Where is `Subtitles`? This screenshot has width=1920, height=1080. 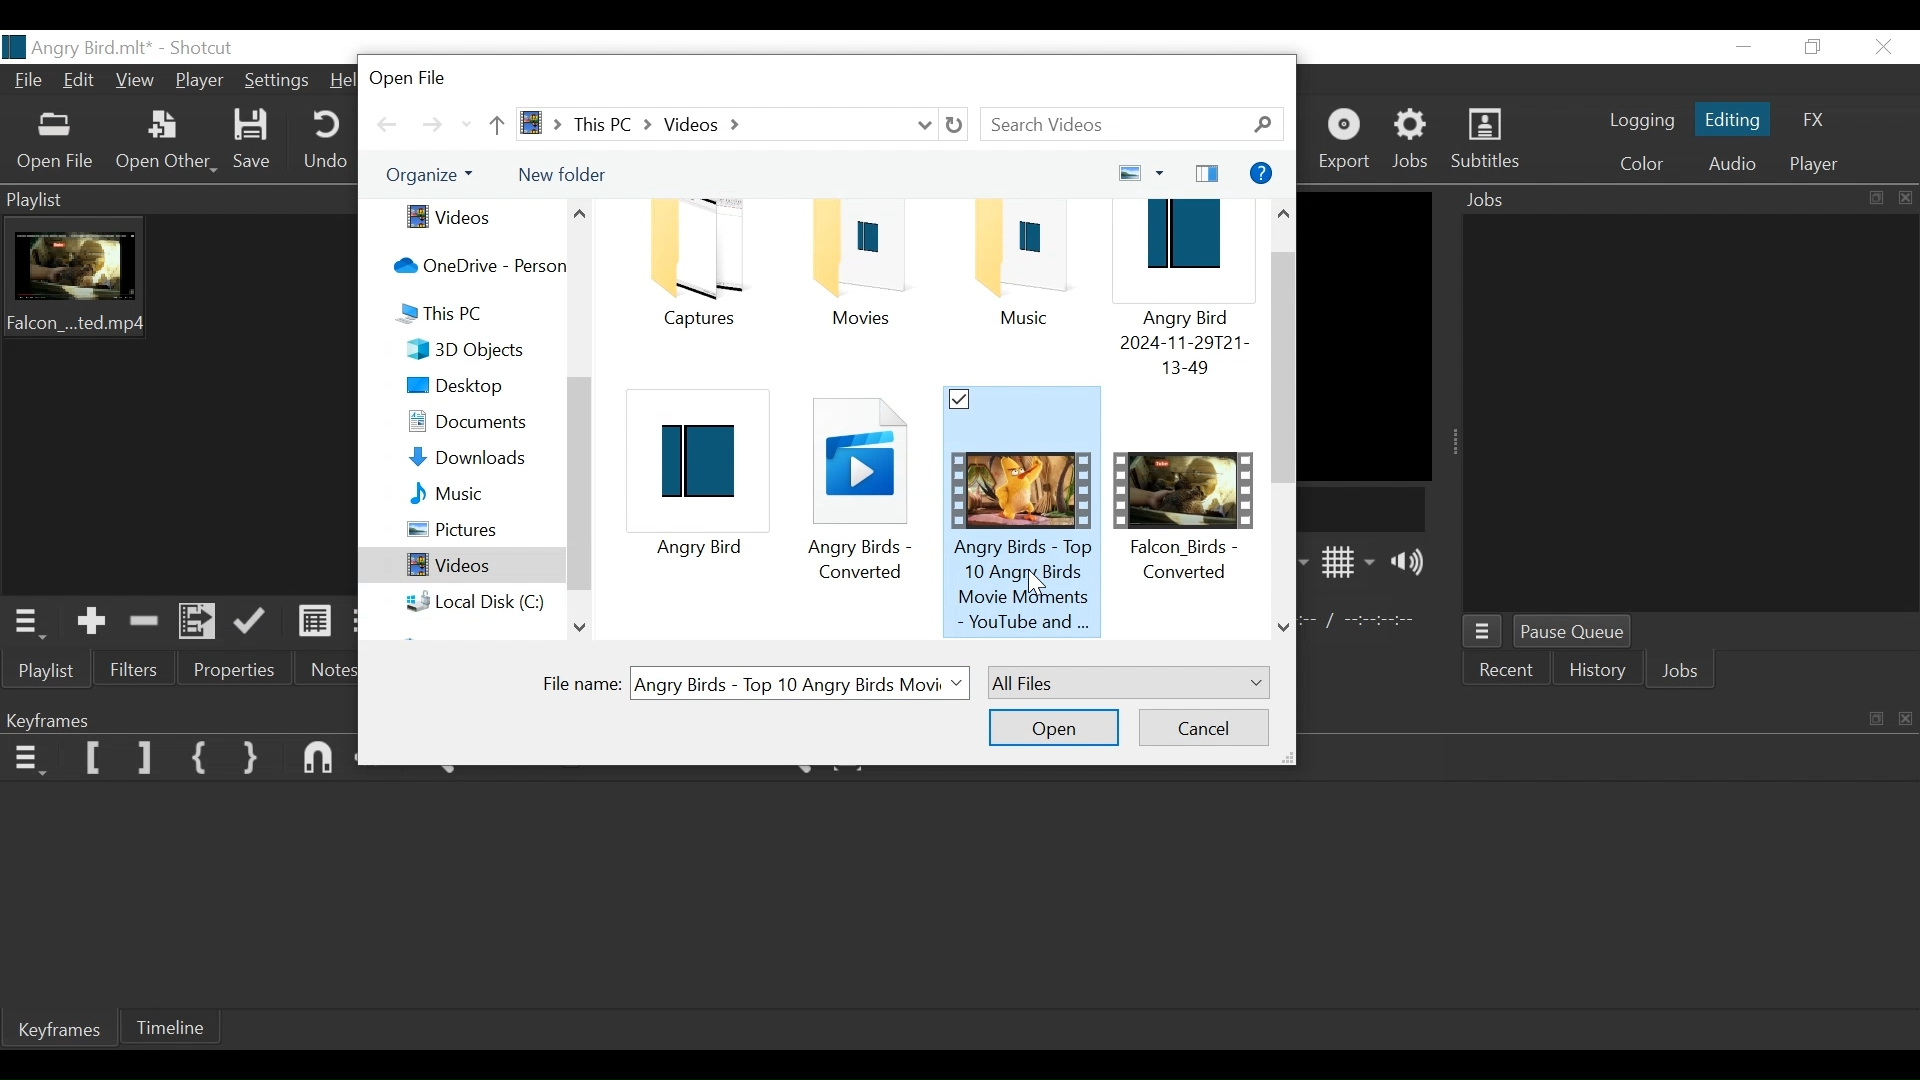
Subtitles is located at coordinates (1490, 138).